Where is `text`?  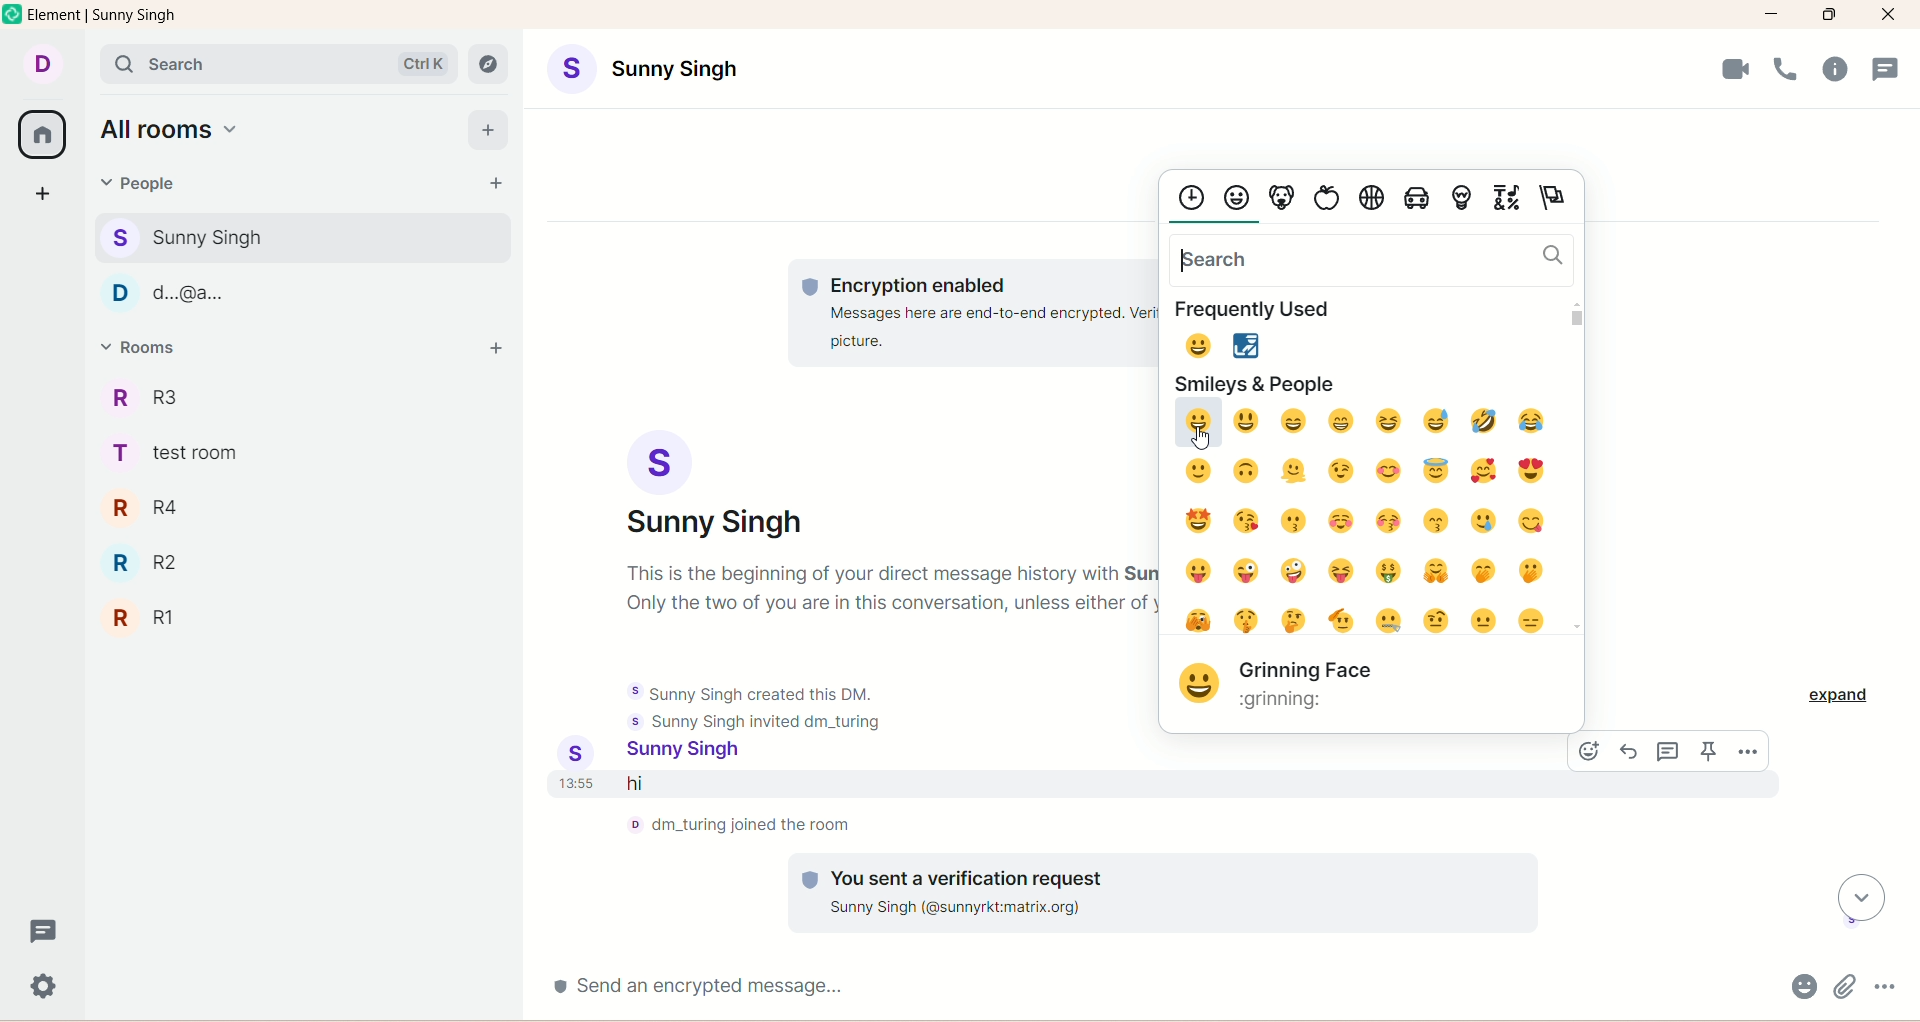
text is located at coordinates (973, 312).